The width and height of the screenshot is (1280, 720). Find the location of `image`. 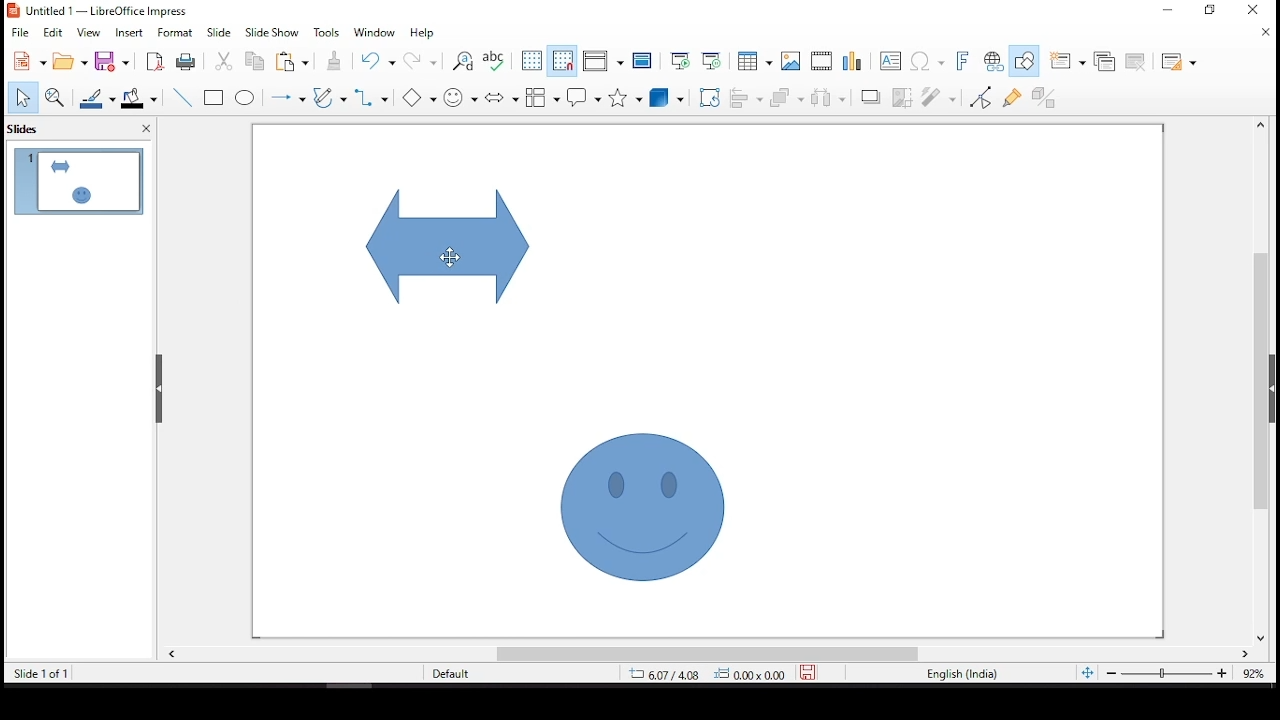

image is located at coordinates (791, 60).